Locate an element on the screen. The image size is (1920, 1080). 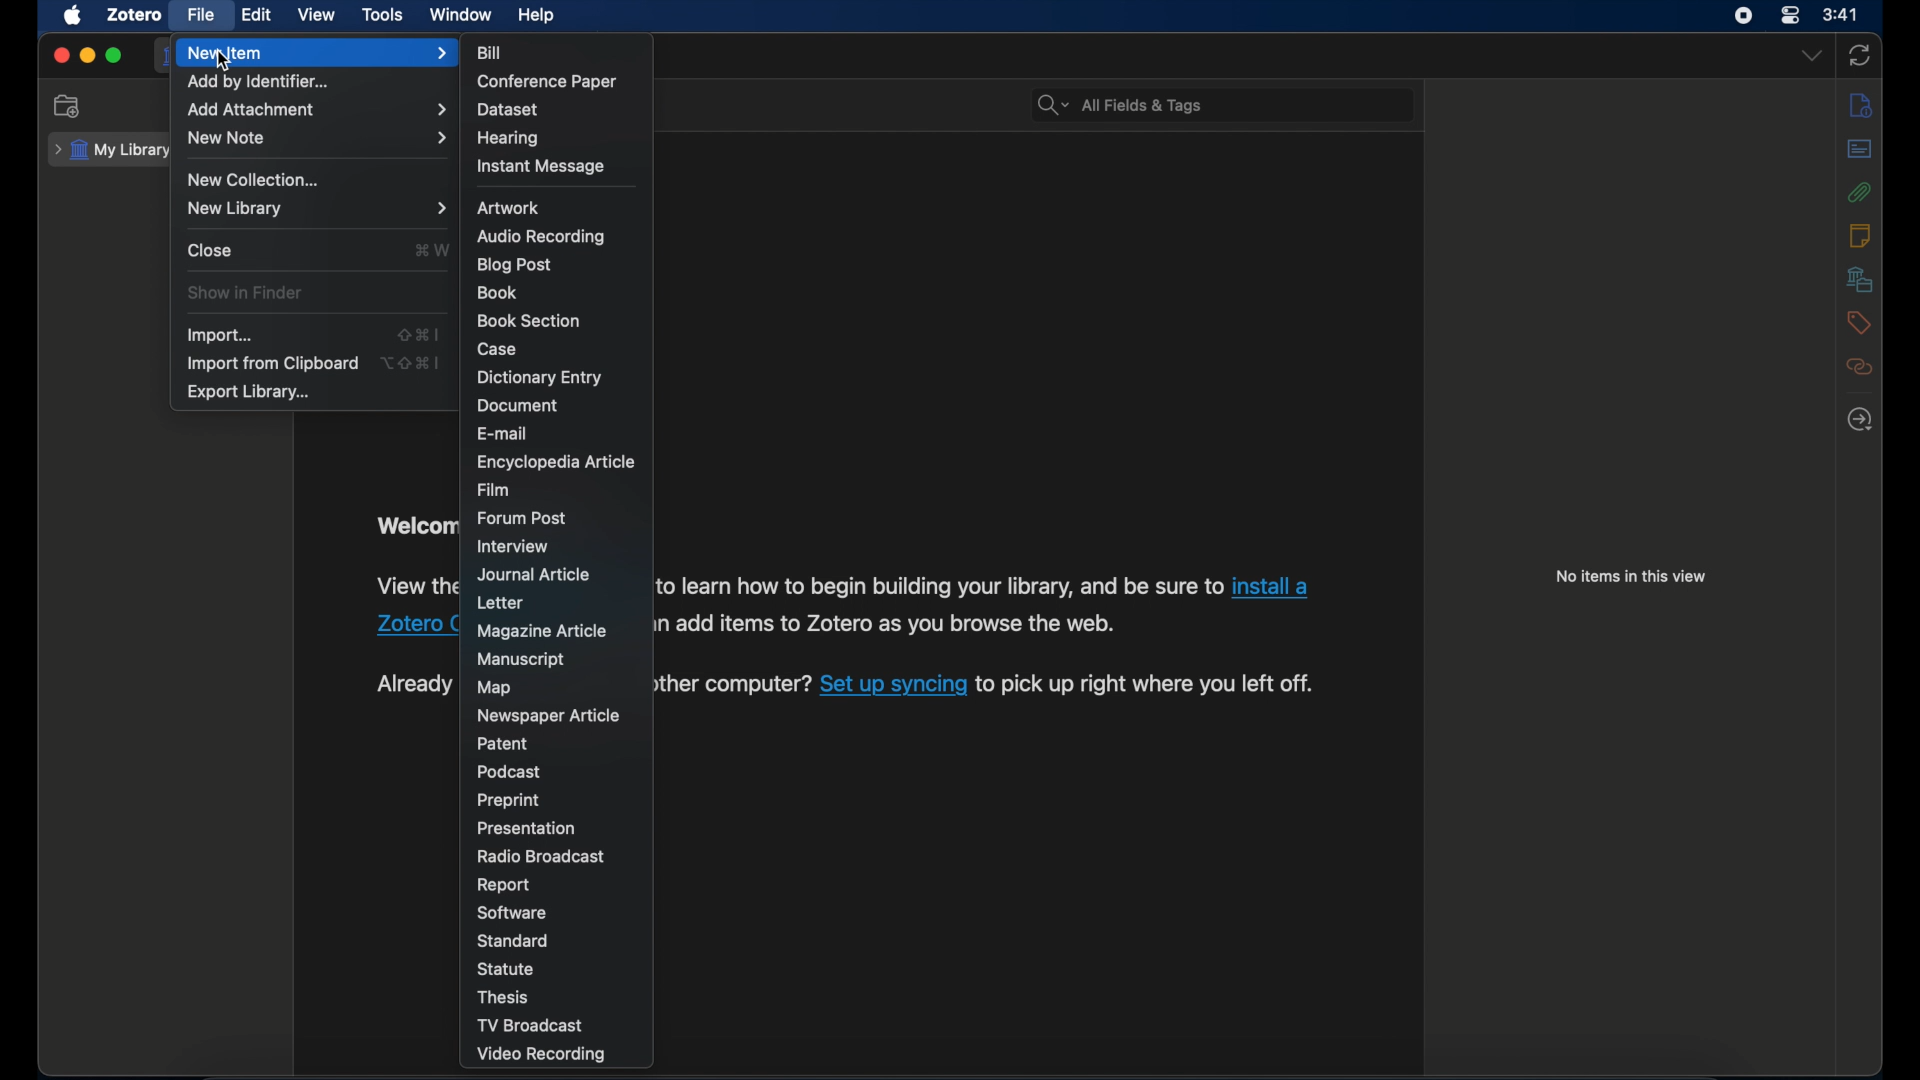
syncing installation is located at coordinates (409, 684).